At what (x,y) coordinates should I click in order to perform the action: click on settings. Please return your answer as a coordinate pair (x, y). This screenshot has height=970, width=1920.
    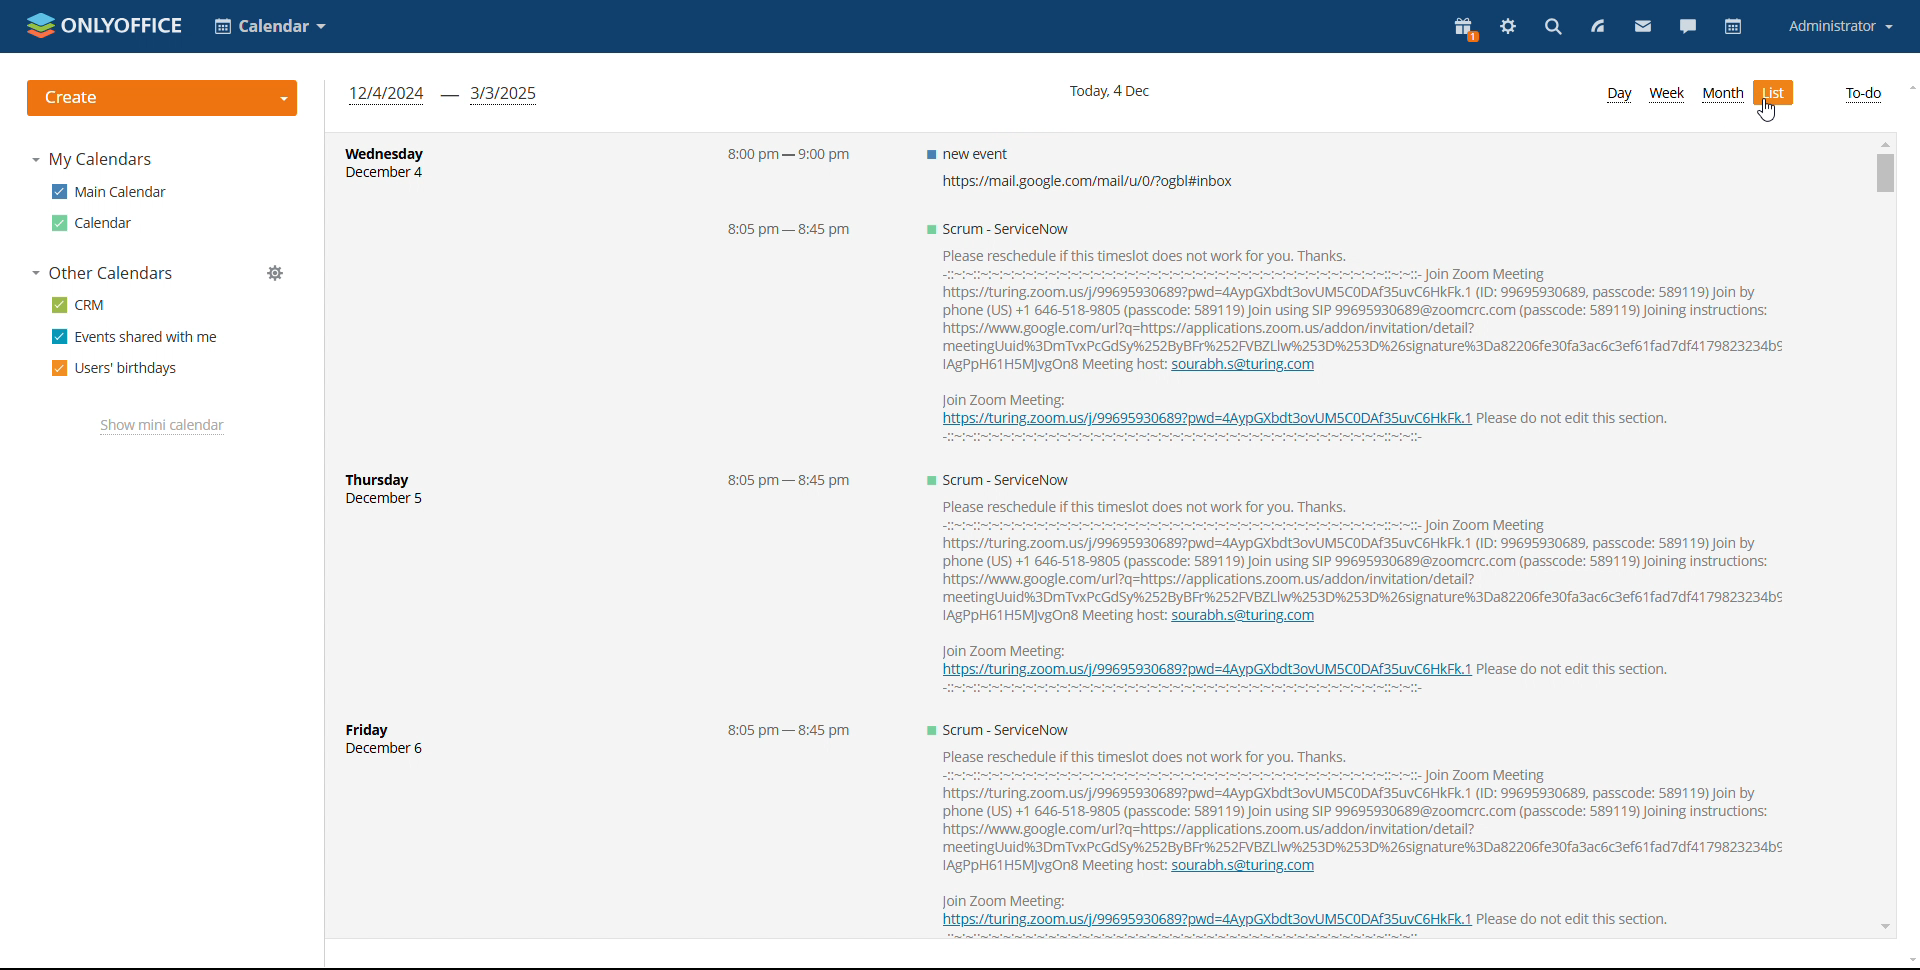
    Looking at the image, I should click on (1509, 28).